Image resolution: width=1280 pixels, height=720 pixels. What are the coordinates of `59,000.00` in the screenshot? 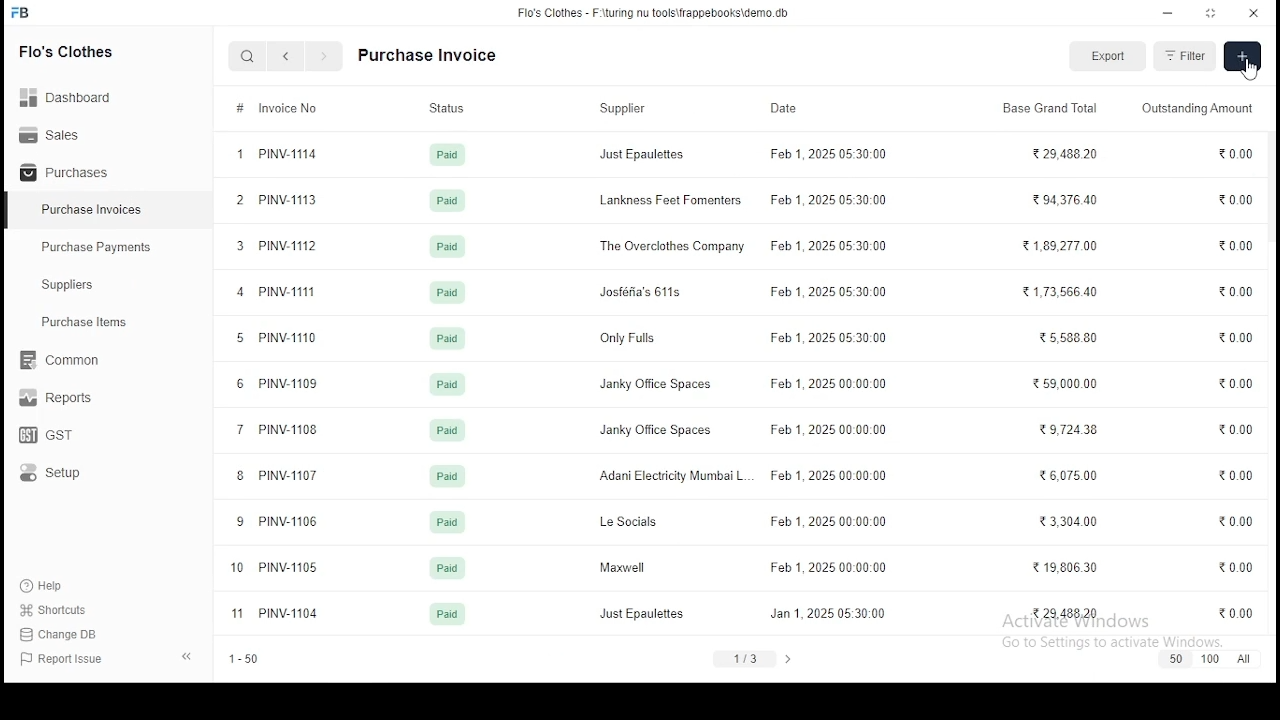 It's located at (1067, 384).